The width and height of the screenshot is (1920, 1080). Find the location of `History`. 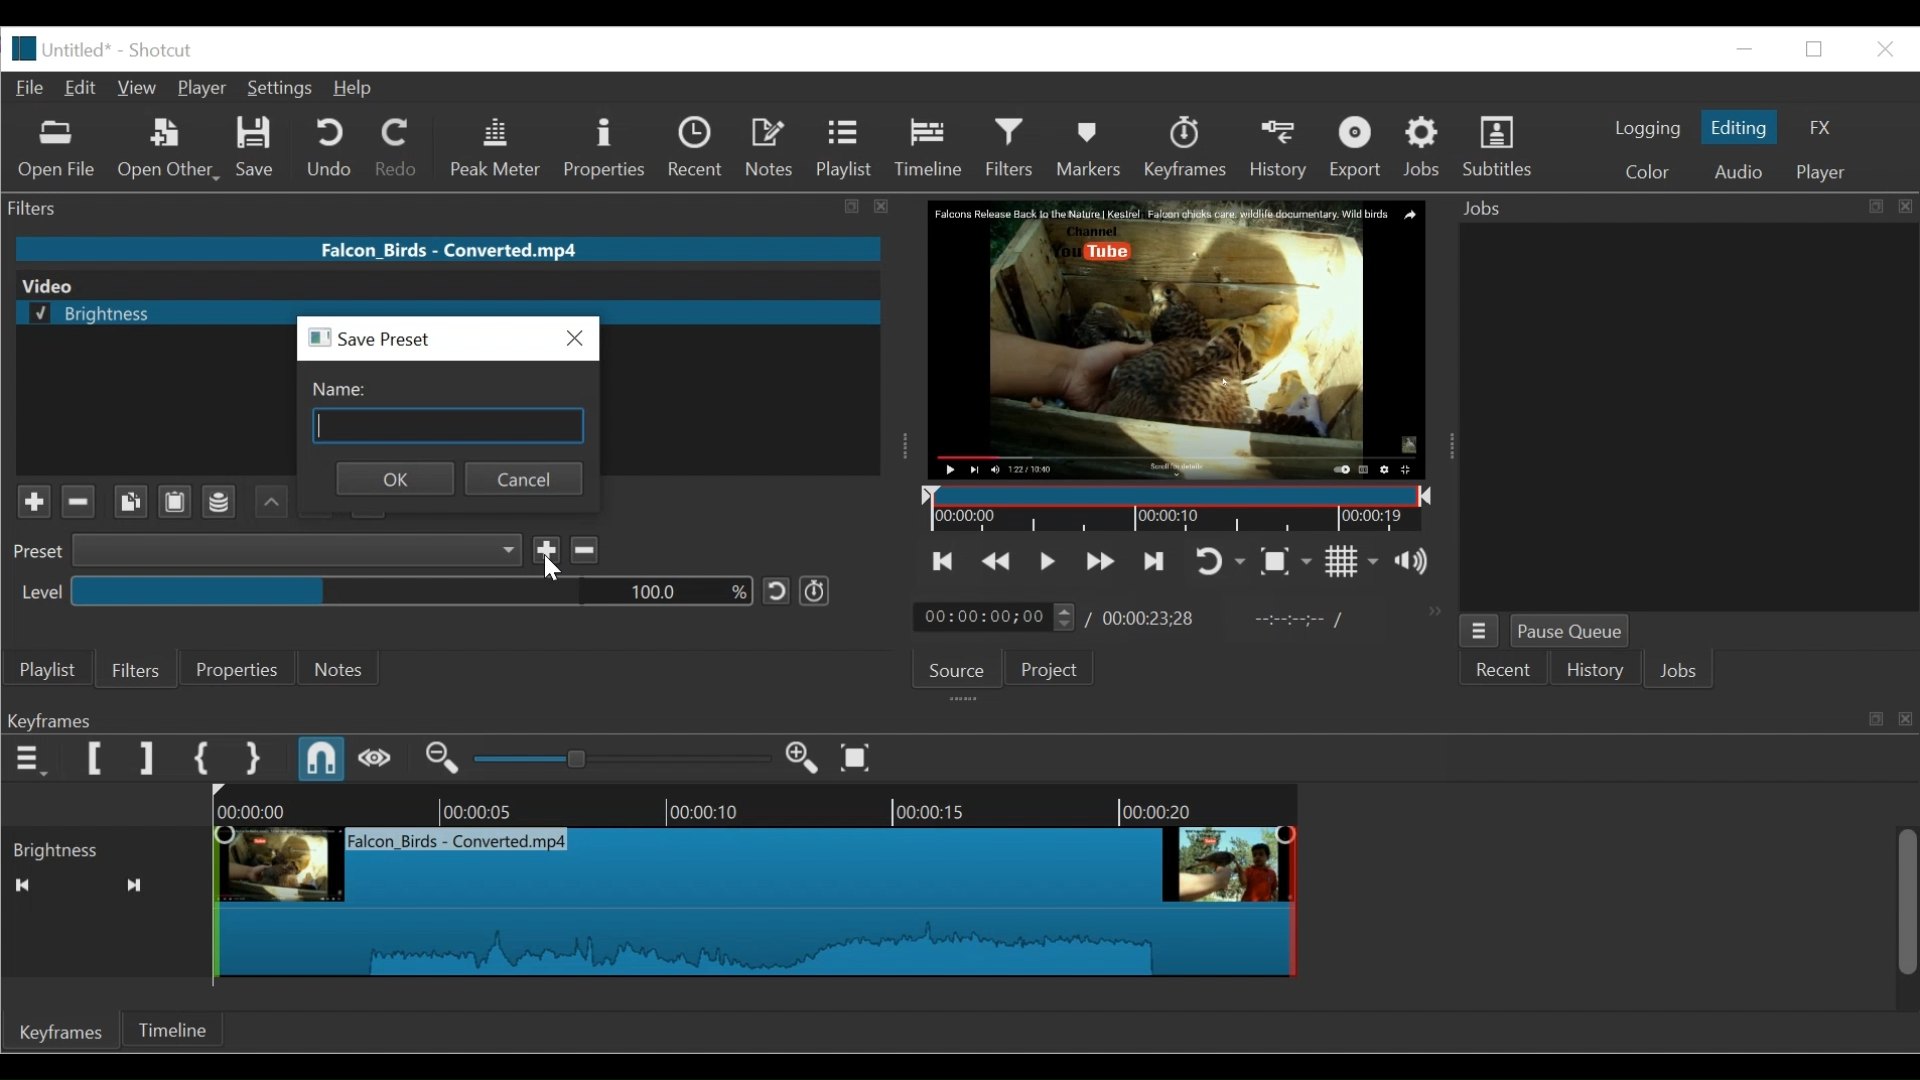

History is located at coordinates (1594, 669).